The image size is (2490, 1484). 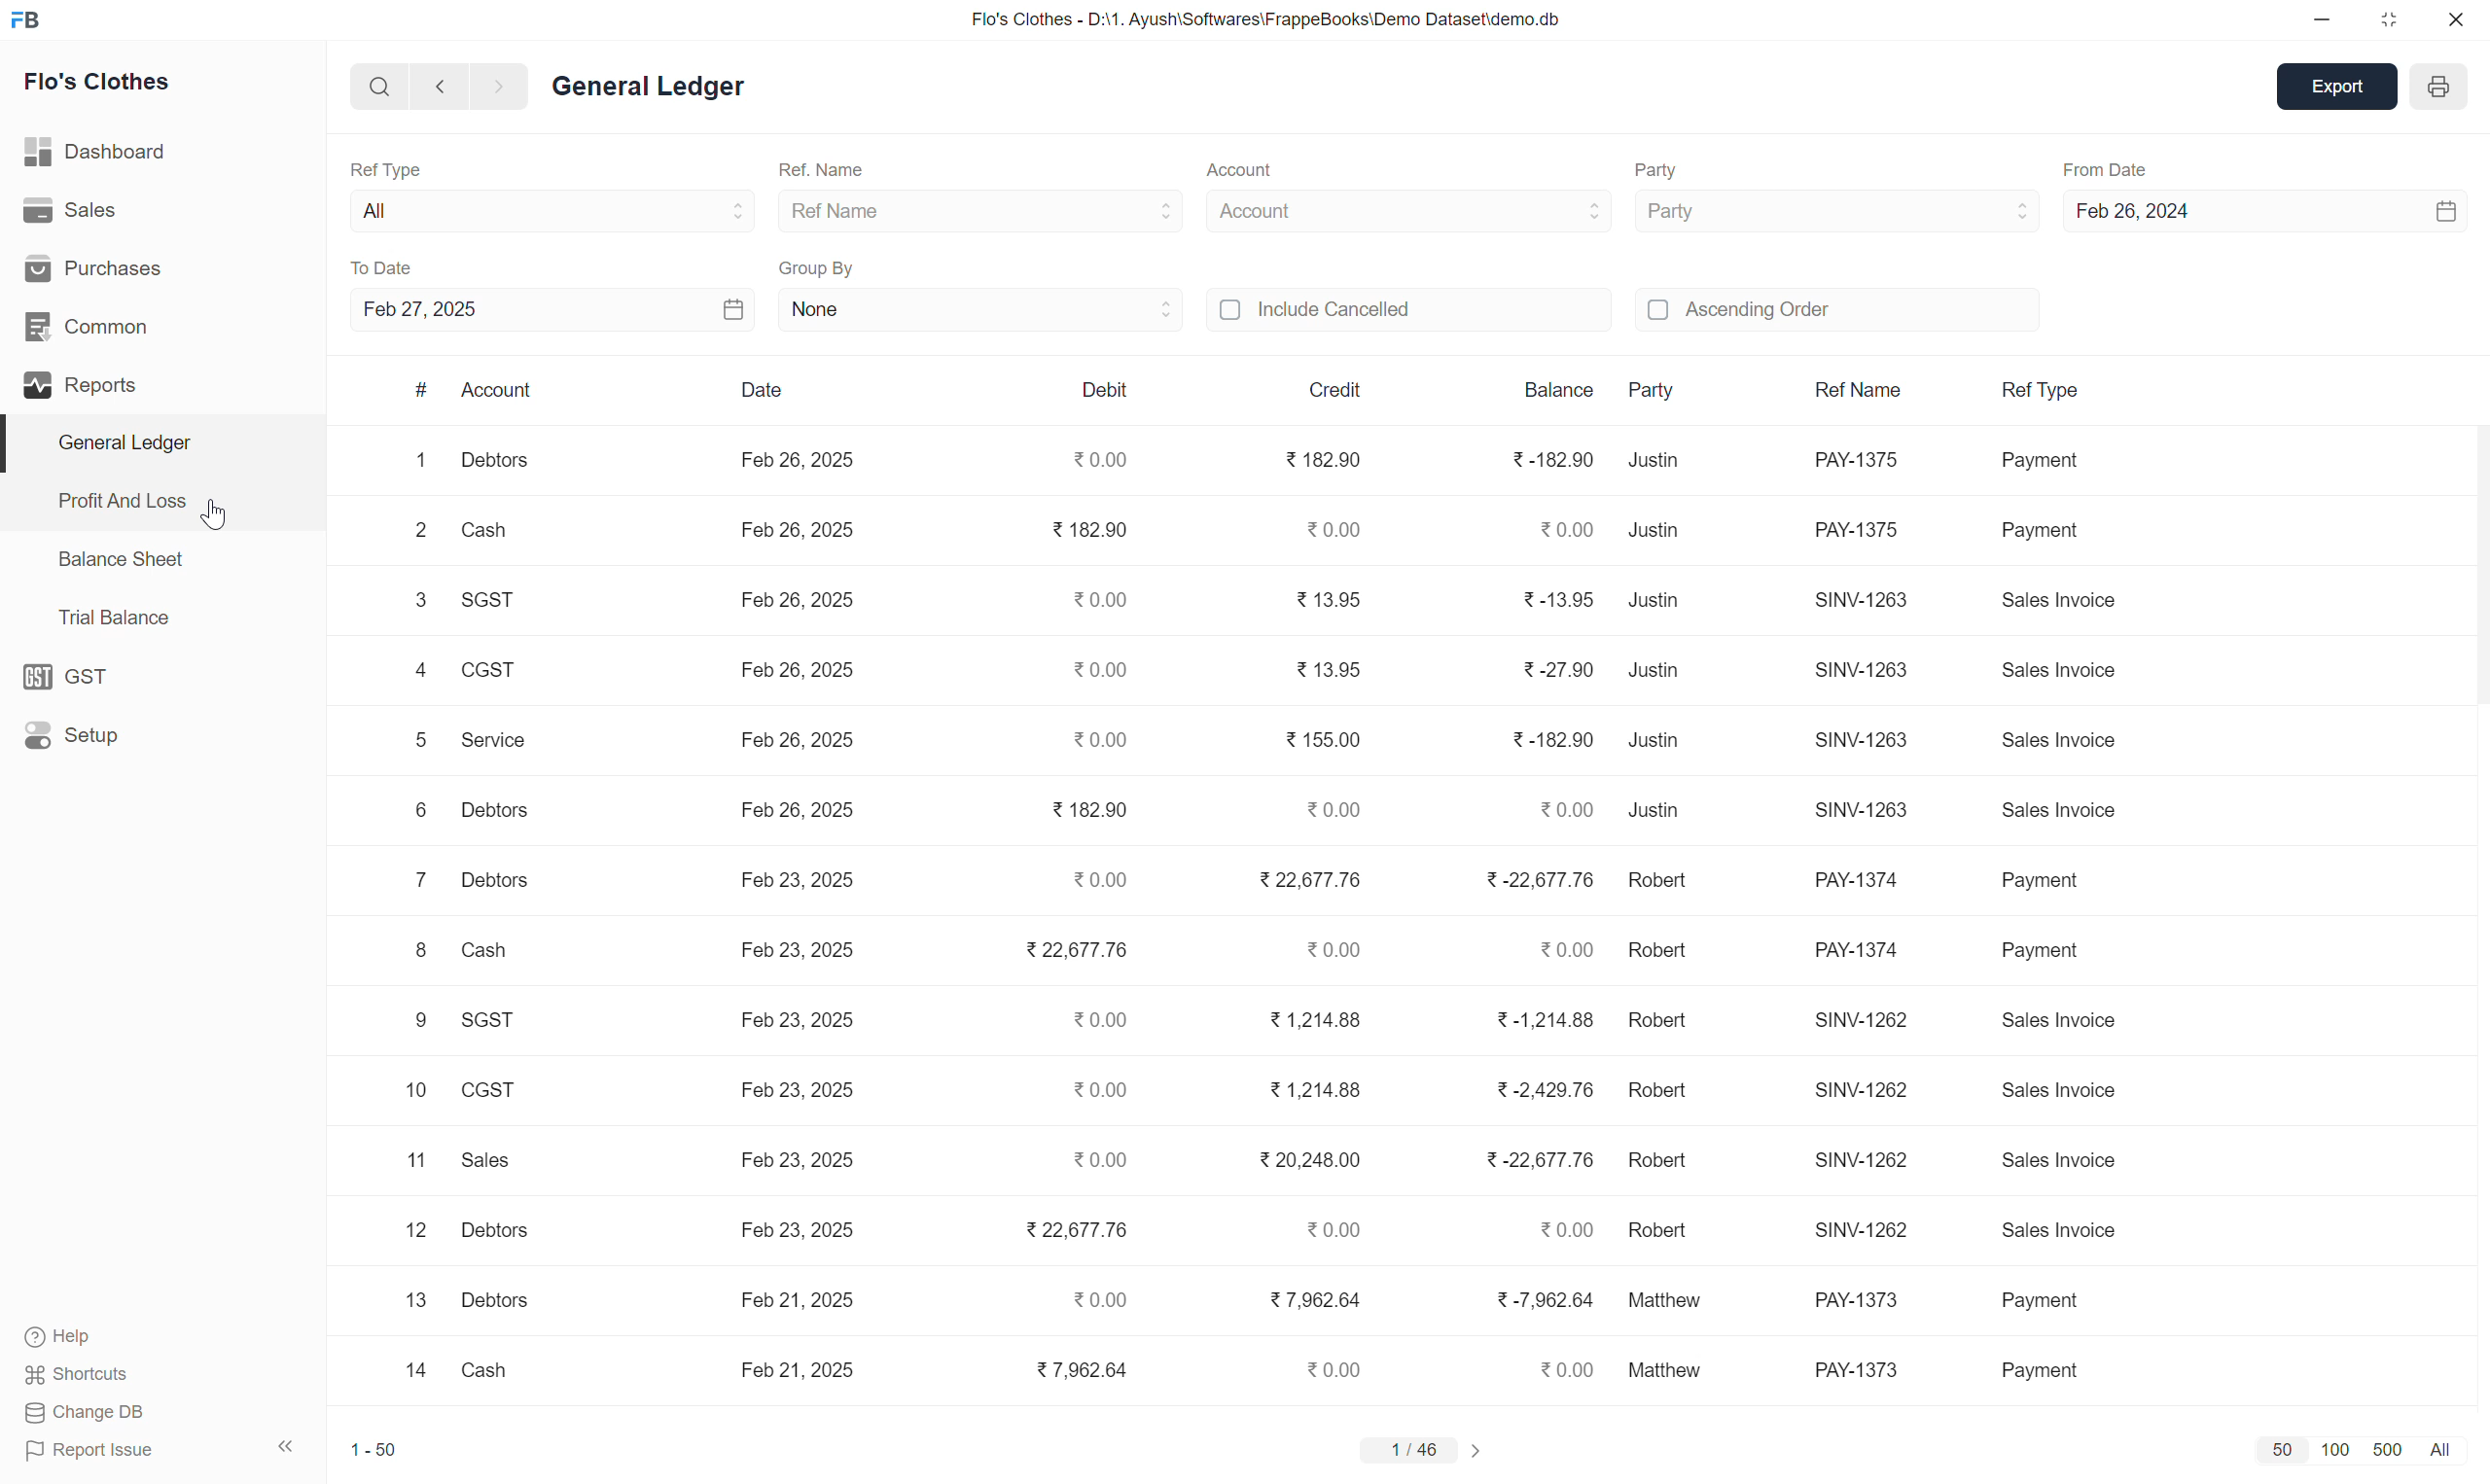 I want to click on #, so click(x=416, y=393).